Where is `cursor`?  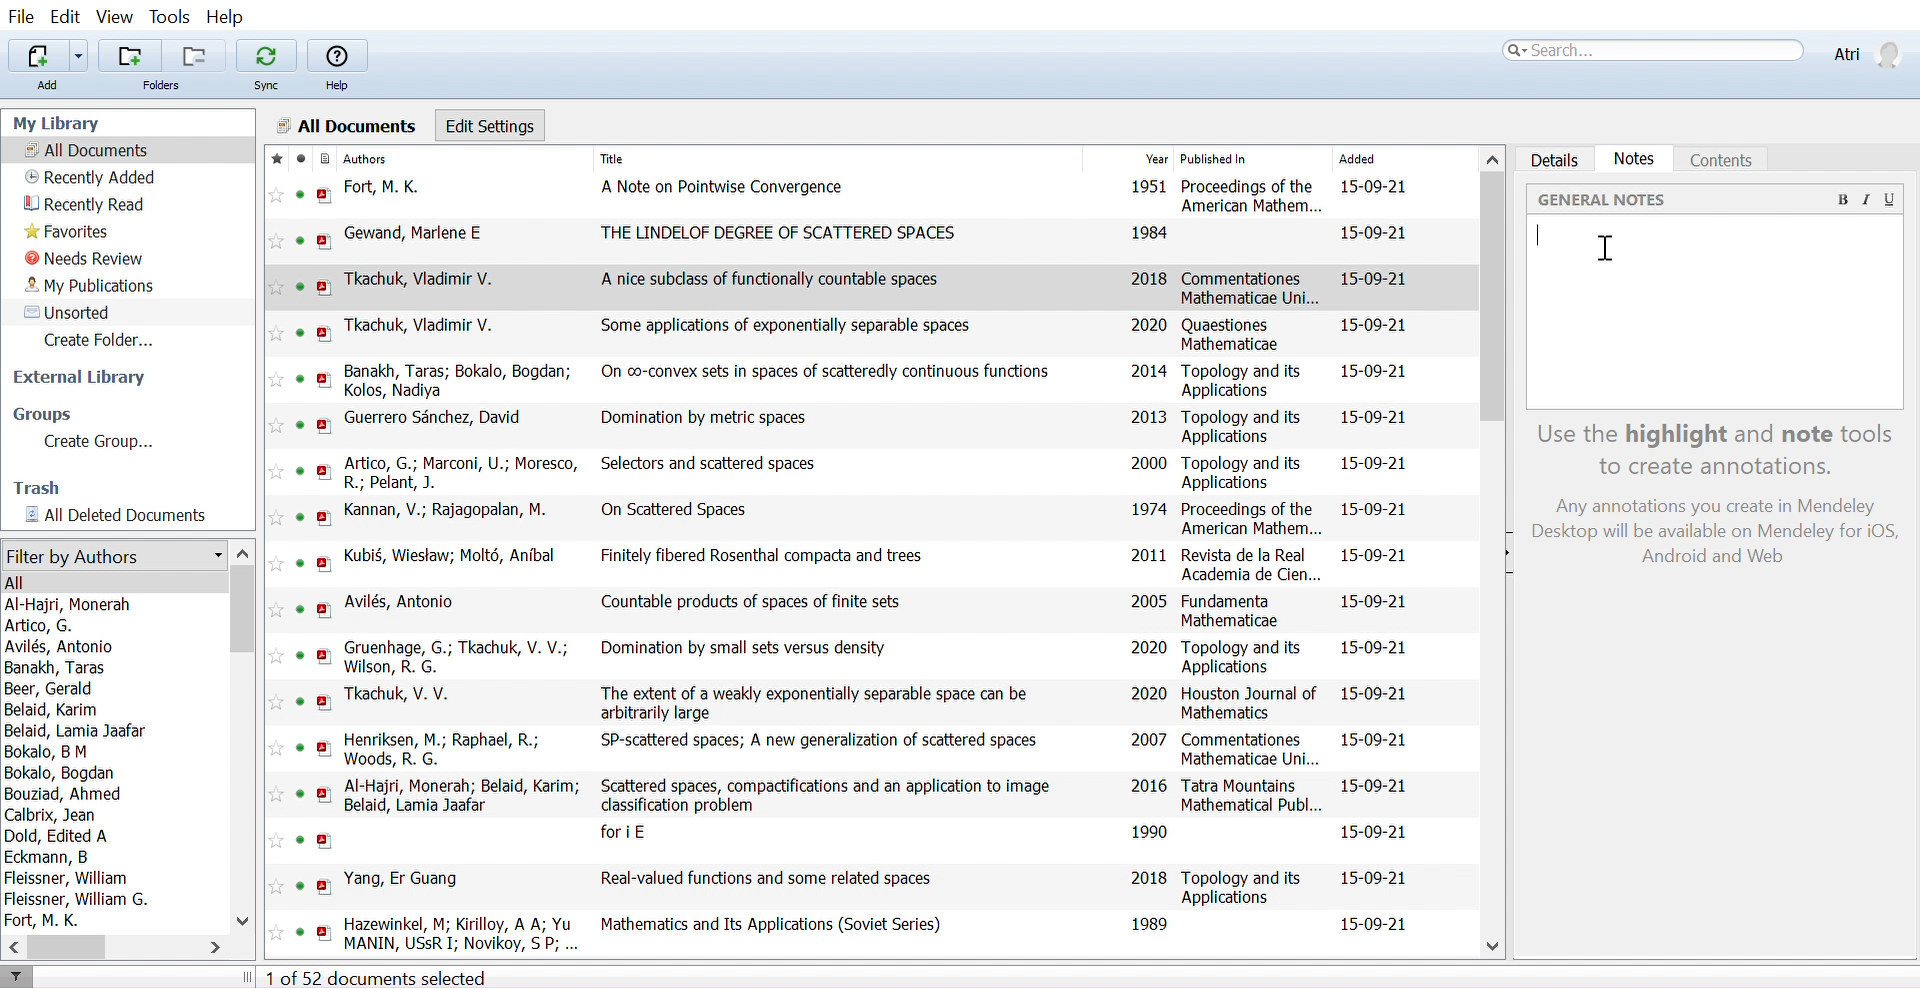
cursor is located at coordinates (1607, 248).